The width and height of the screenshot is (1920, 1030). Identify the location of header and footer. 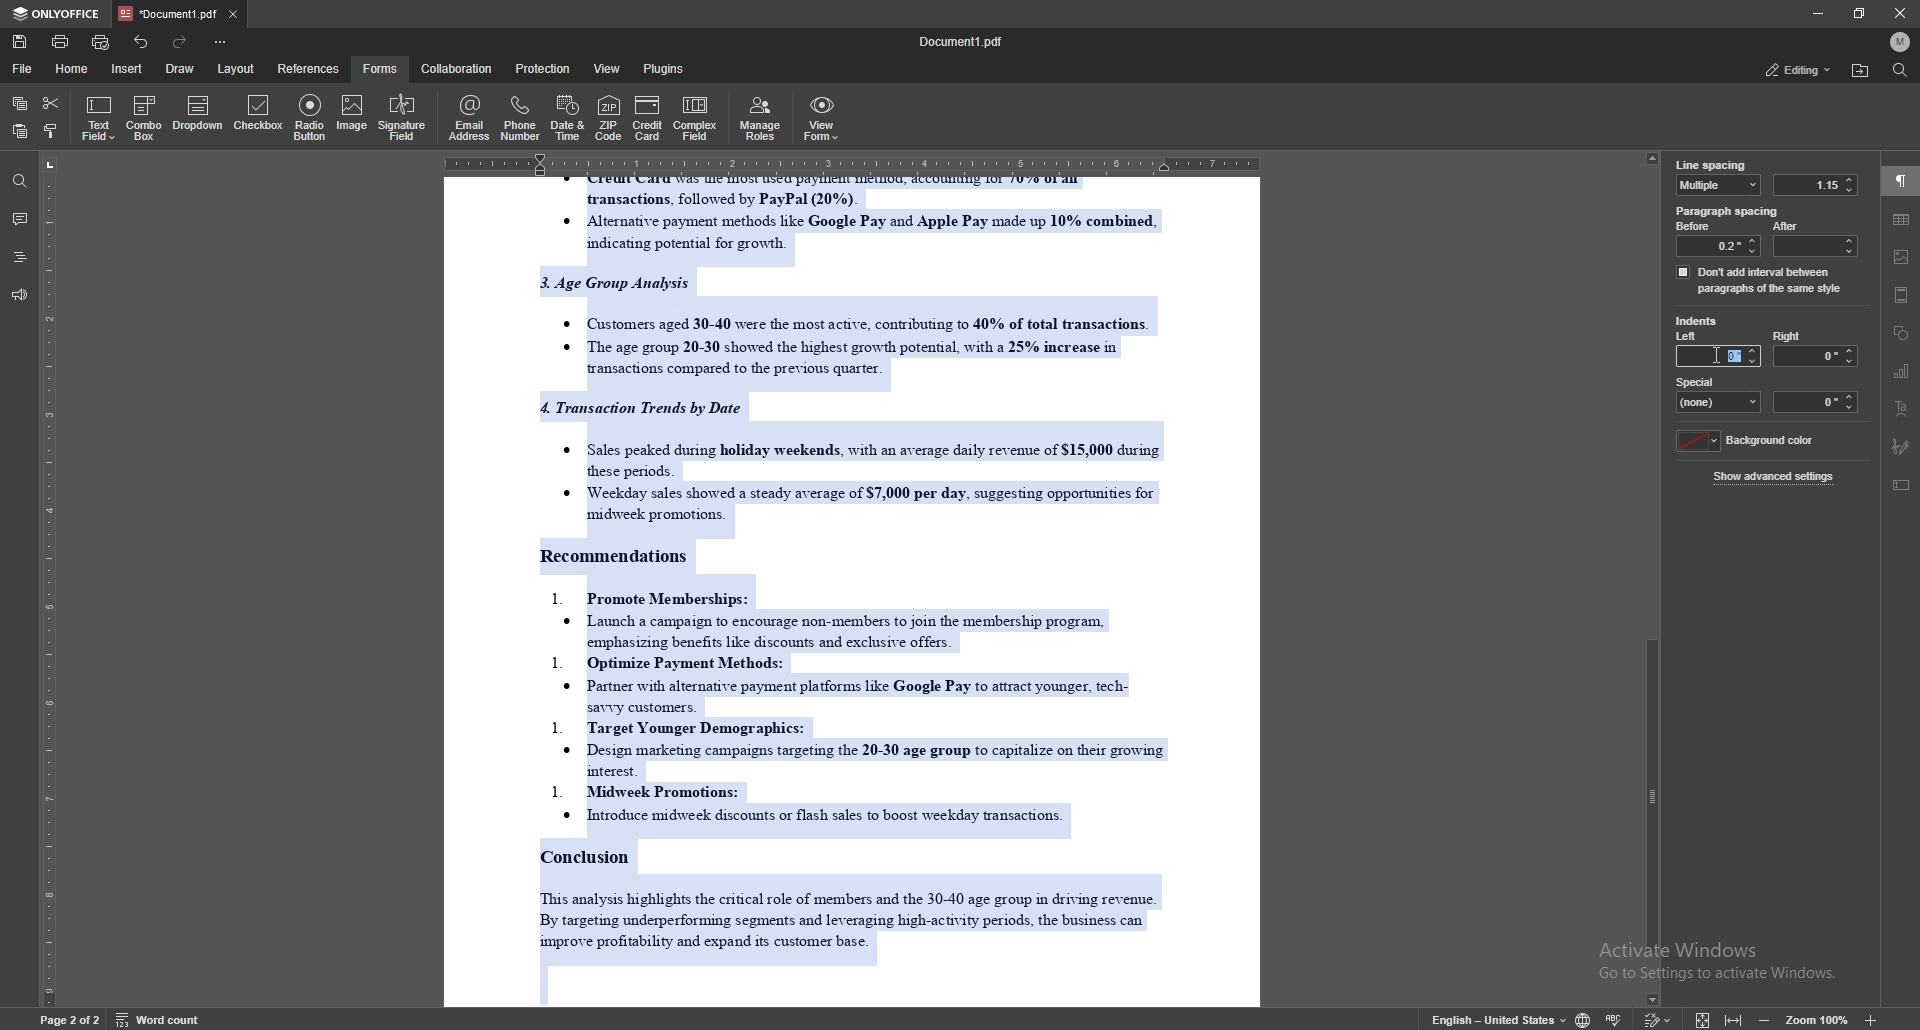
(1902, 295).